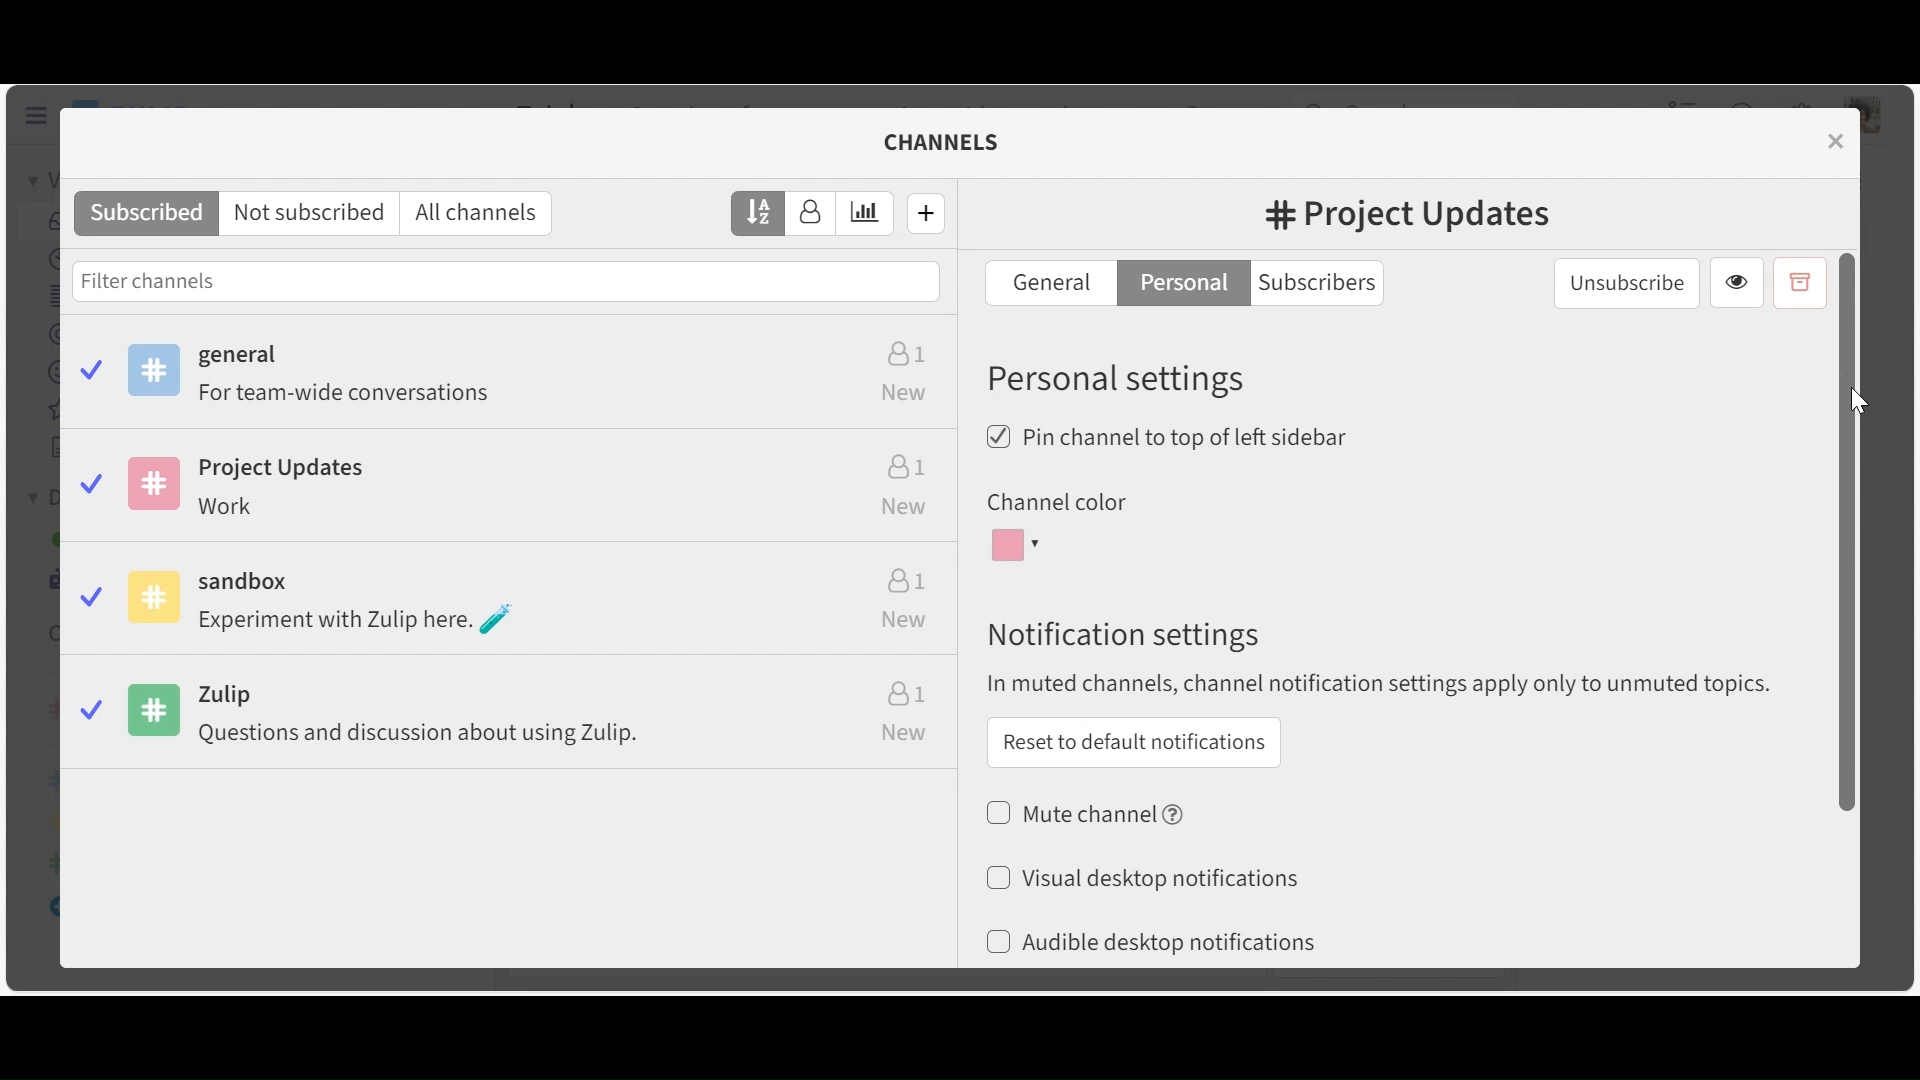 Image resolution: width=1920 pixels, height=1080 pixels. Describe the element at coordinates (1627, 282) in the screenshot. I see `unsubscribe` at that location.